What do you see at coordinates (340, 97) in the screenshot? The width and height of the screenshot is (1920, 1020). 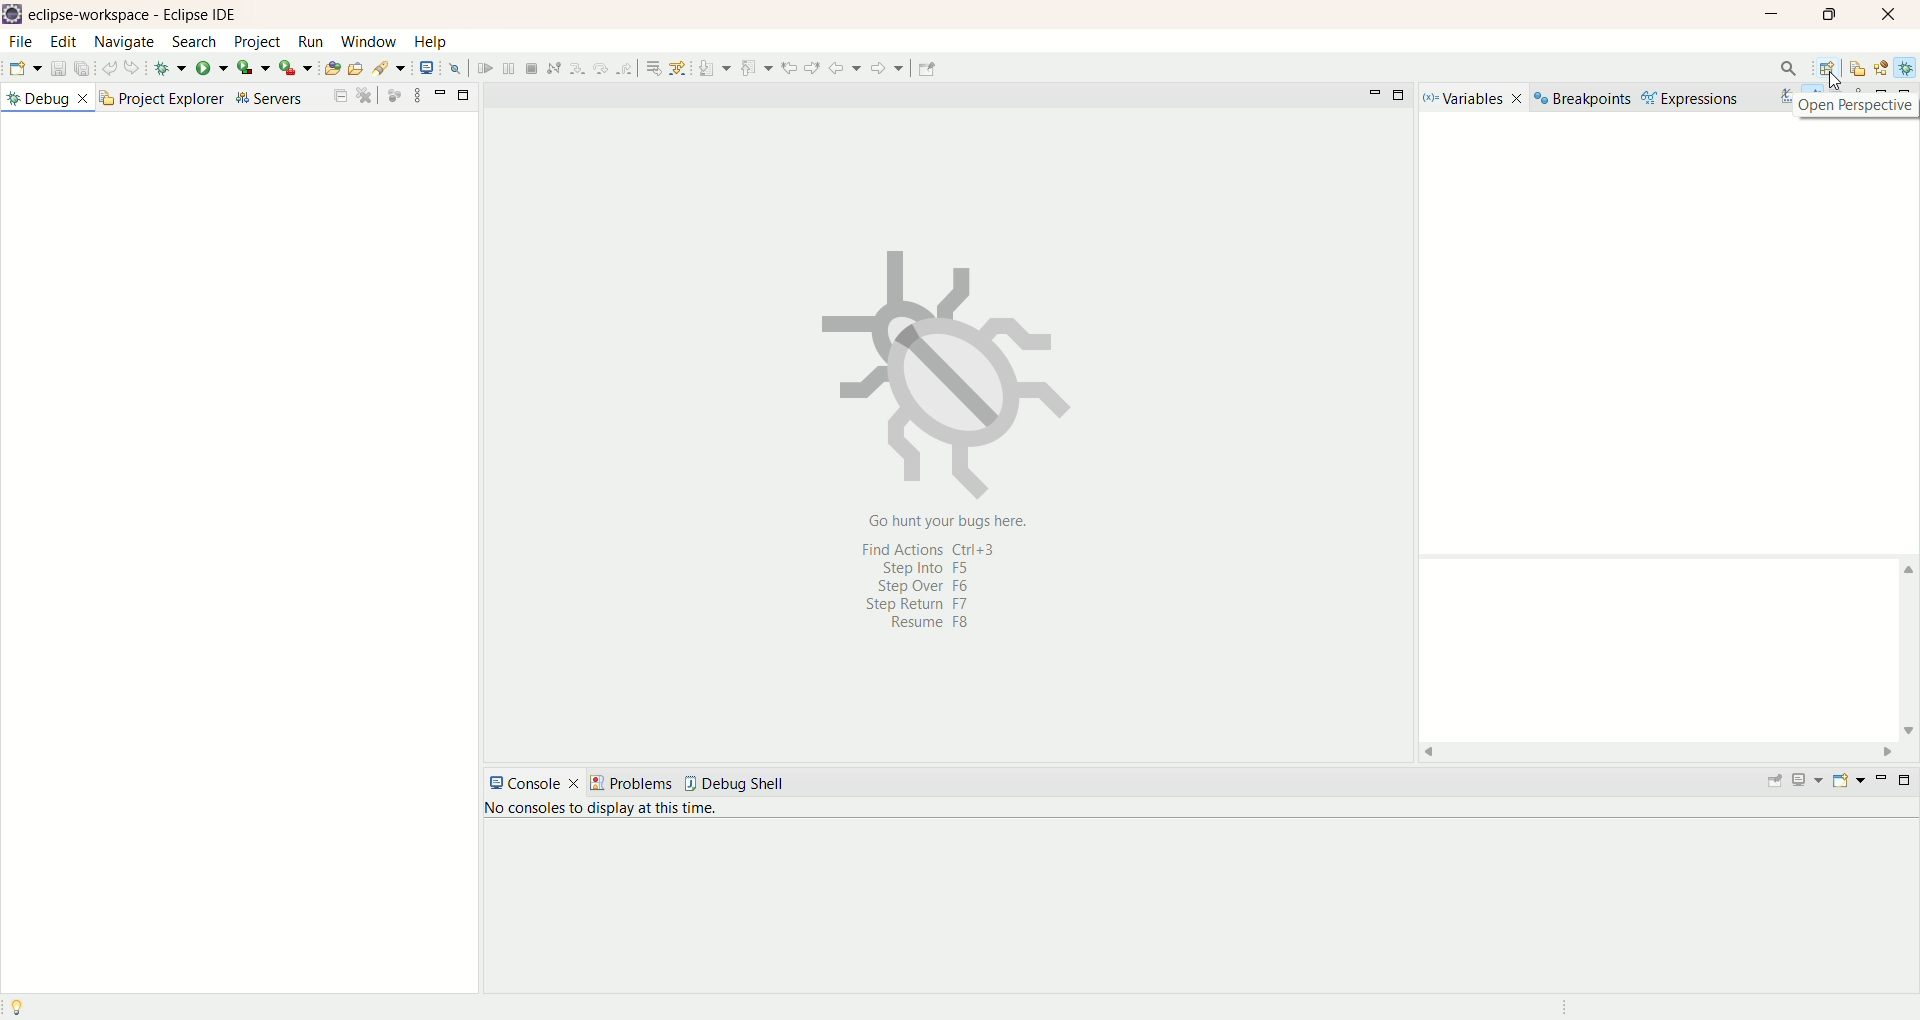 I see `collapse all` at bounding box center [340, 97].